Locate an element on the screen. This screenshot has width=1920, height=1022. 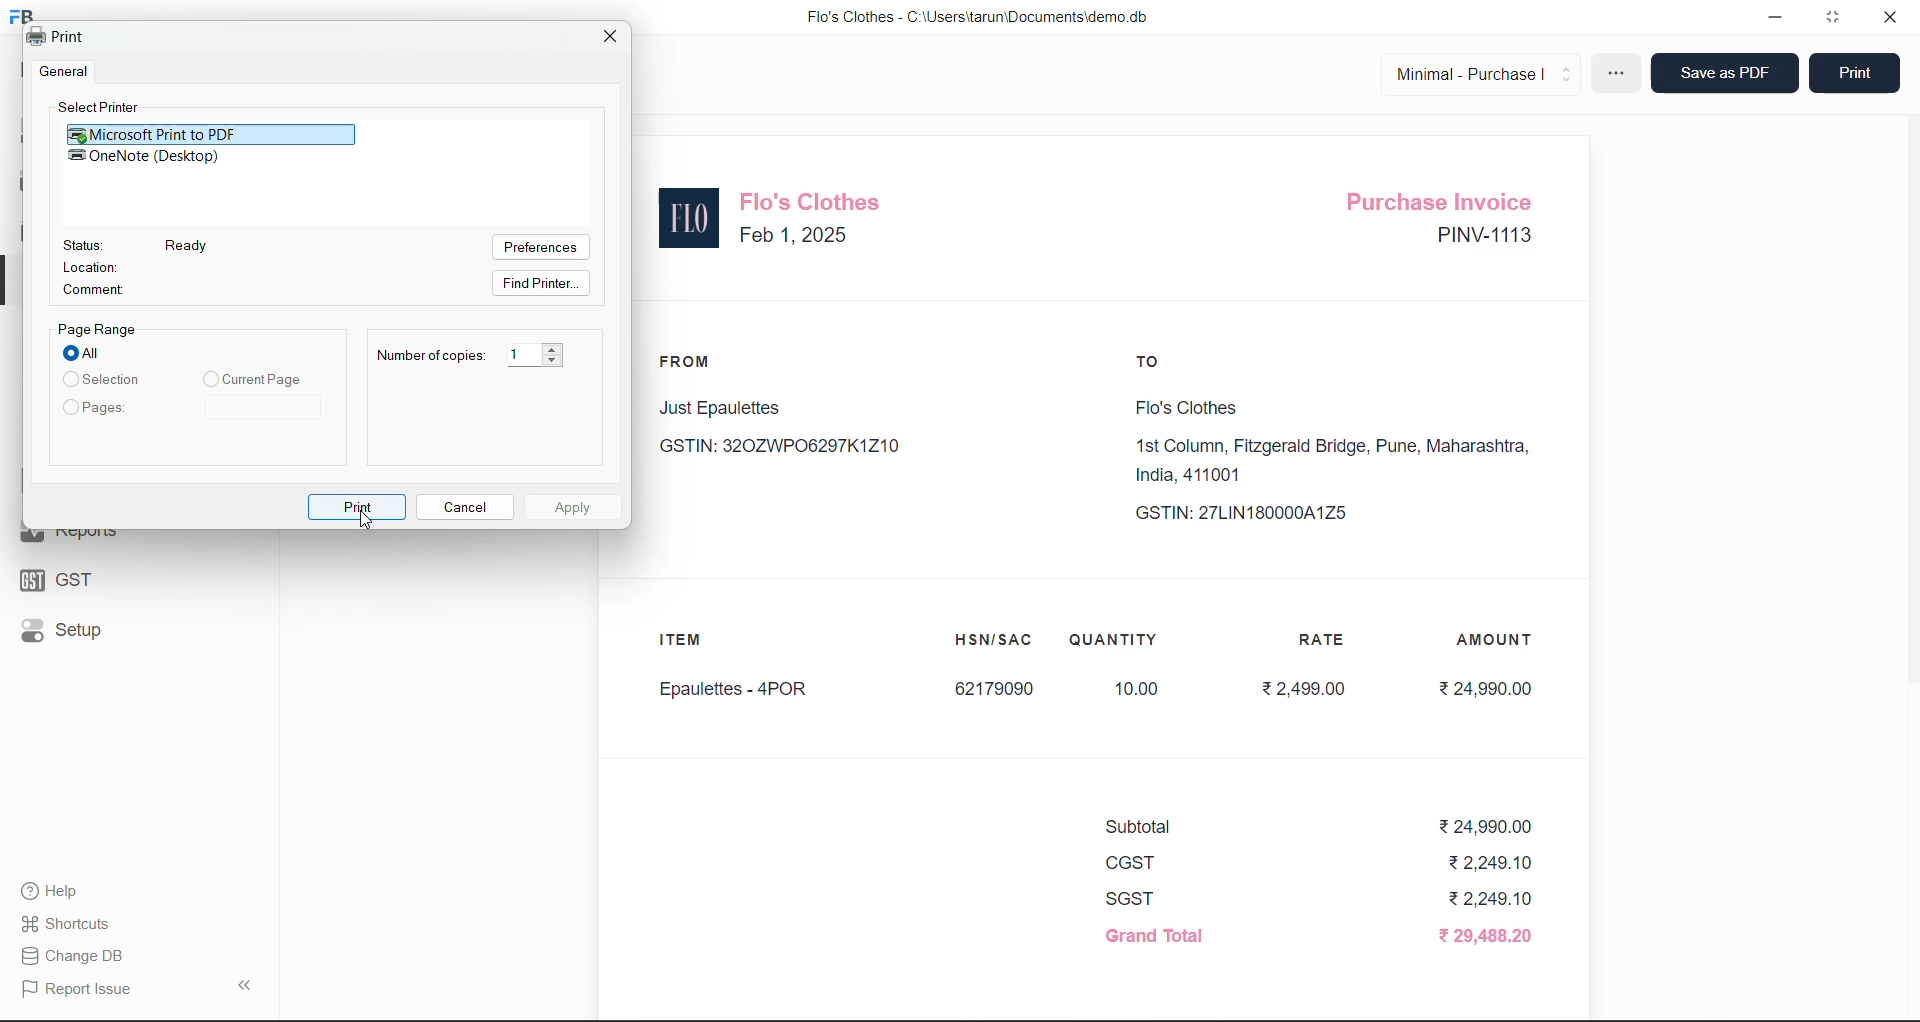
Flo's Clothes
Feb 1, 2025 is located at coordinates (816, 218).